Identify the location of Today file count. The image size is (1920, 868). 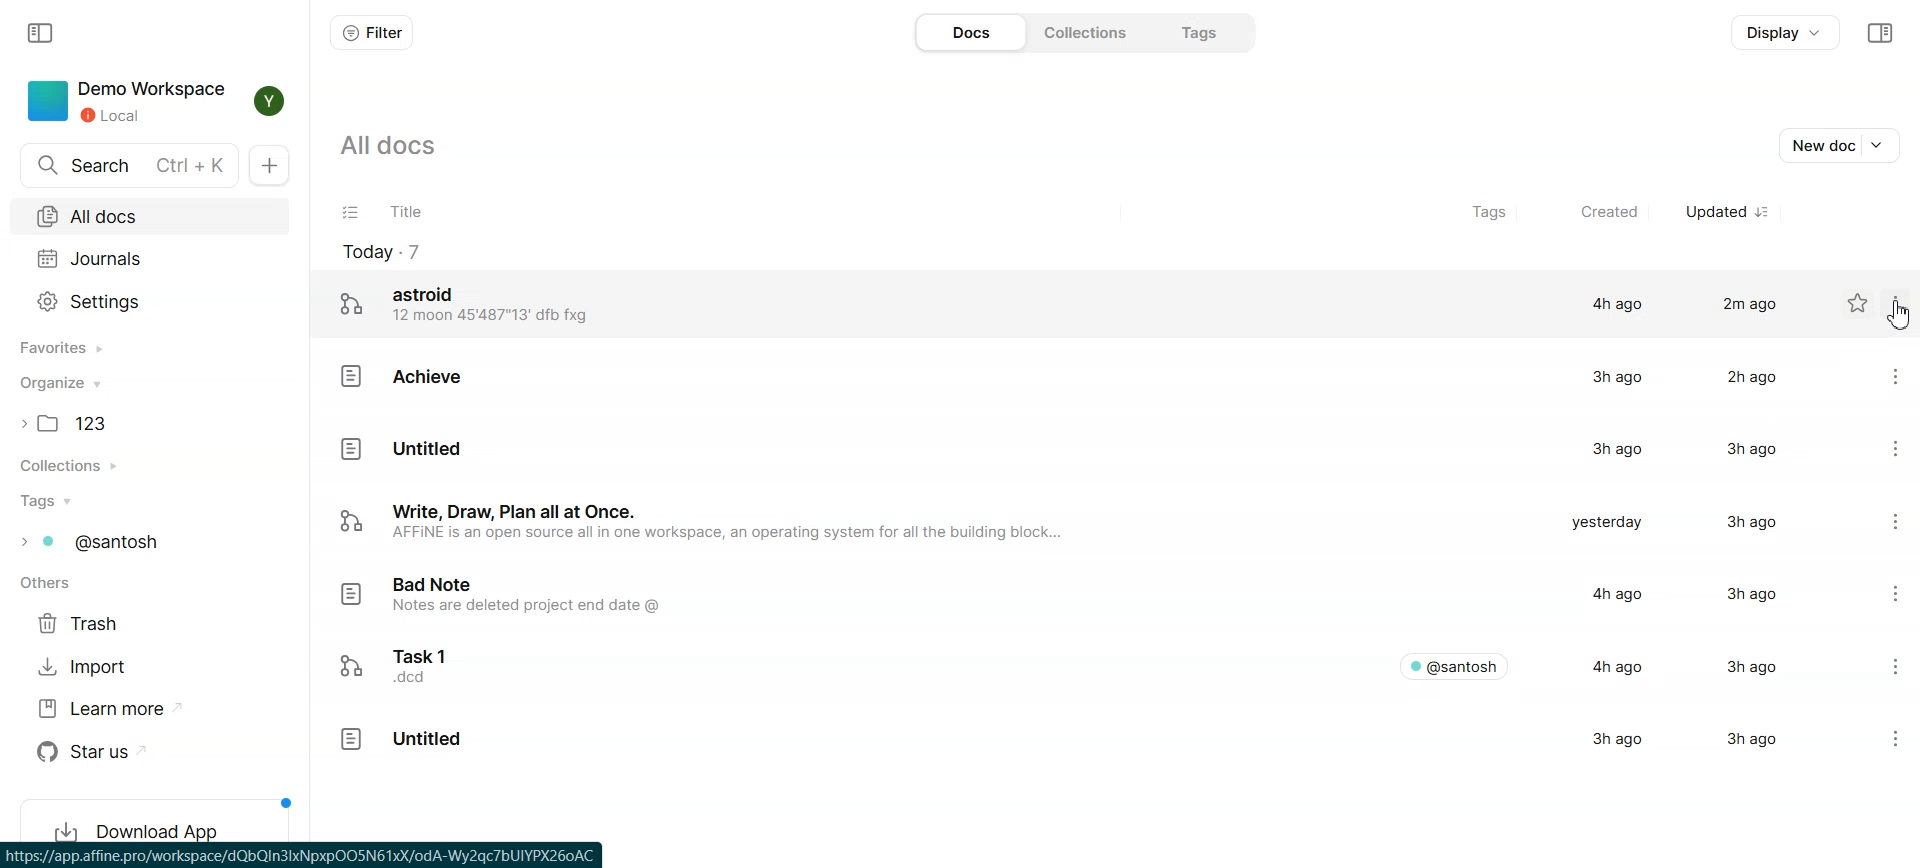
(382, 251).